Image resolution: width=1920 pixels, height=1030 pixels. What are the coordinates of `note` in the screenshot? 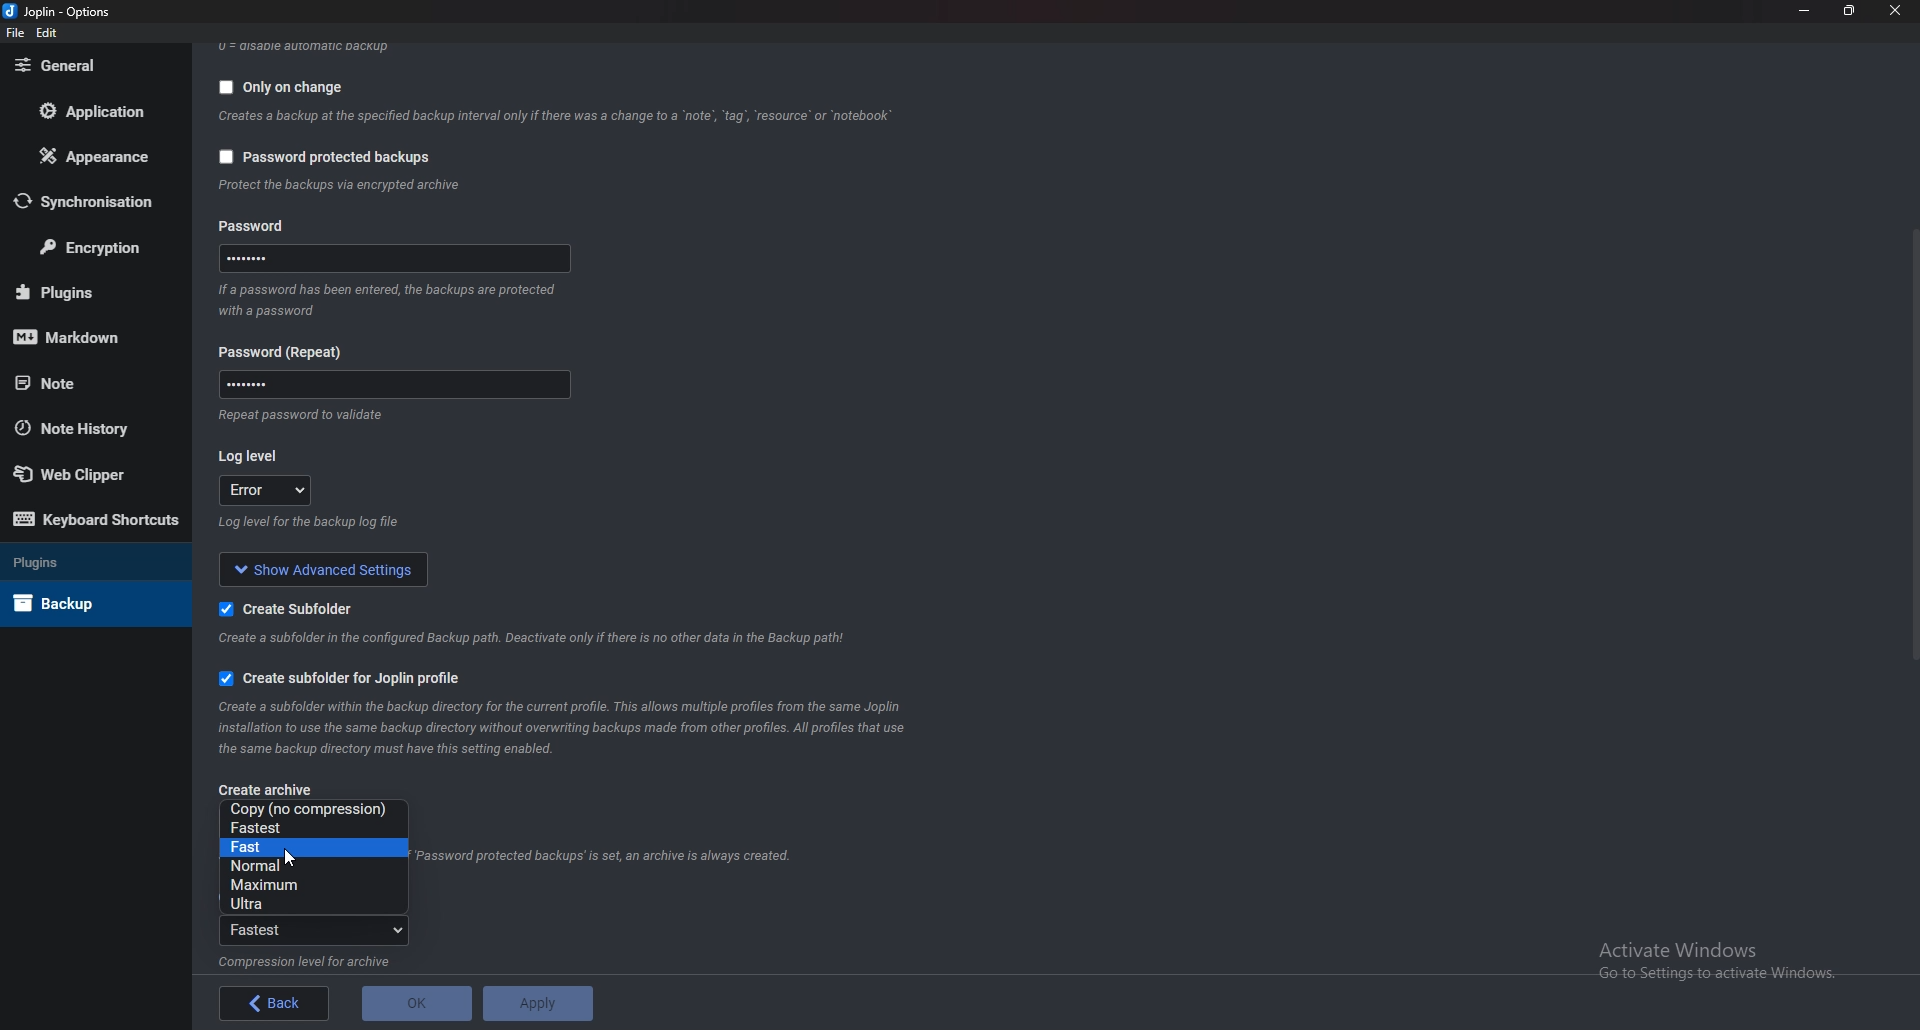 It's located at (81, 383).